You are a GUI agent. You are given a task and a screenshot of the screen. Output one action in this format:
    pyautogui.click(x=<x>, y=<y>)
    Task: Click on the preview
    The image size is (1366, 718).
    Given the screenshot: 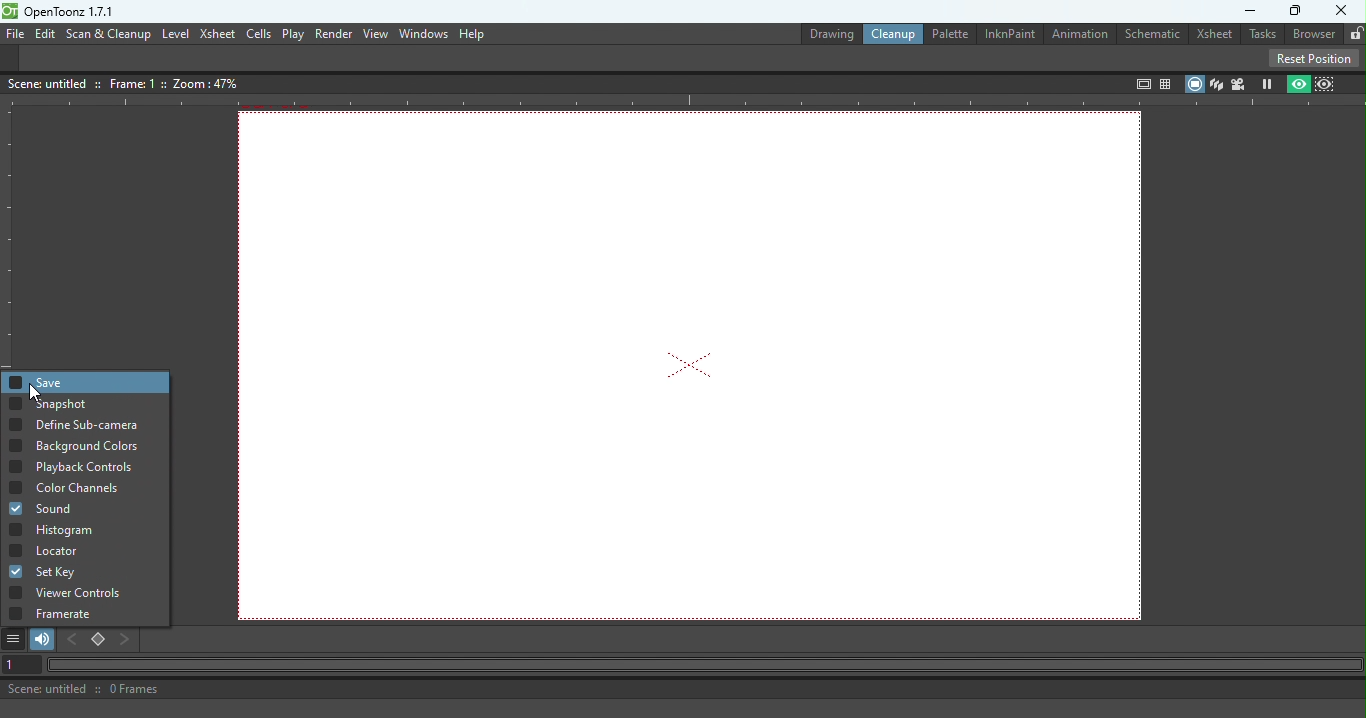 What is the action you would take?
    pyautogui.click(x=1301, y=82)
    